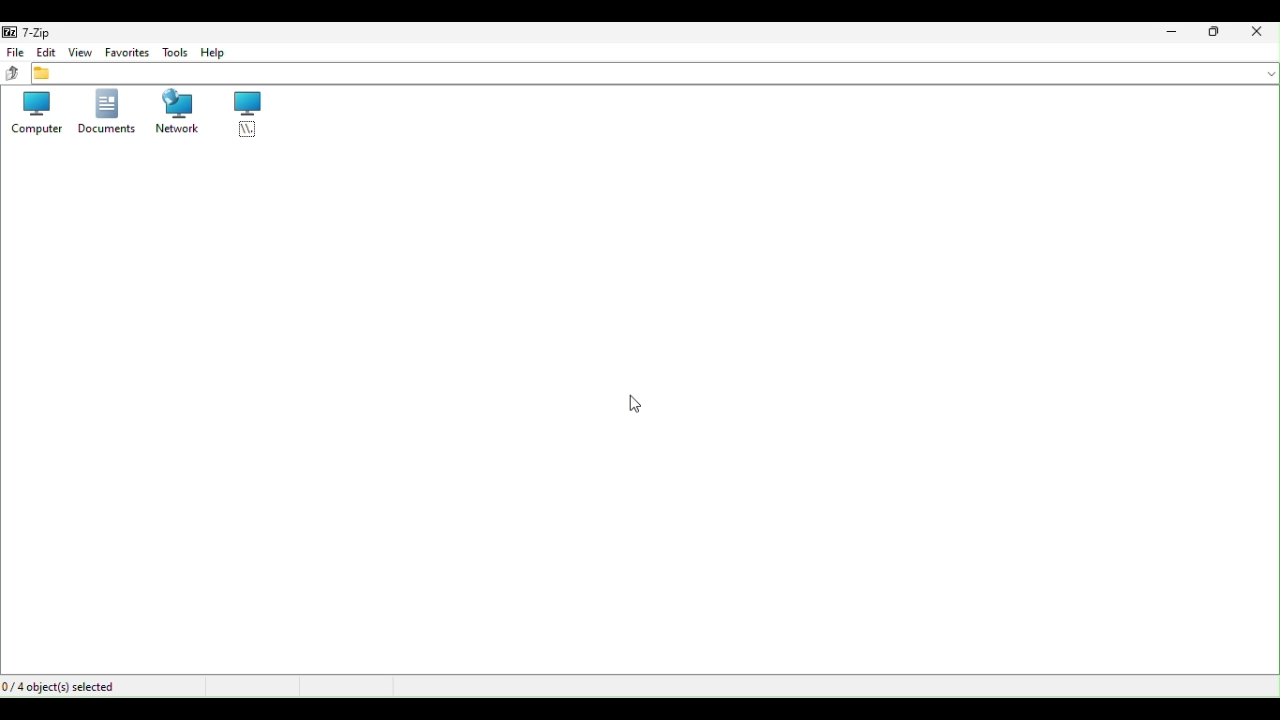  I want to click on Tools, so click(176, 52).